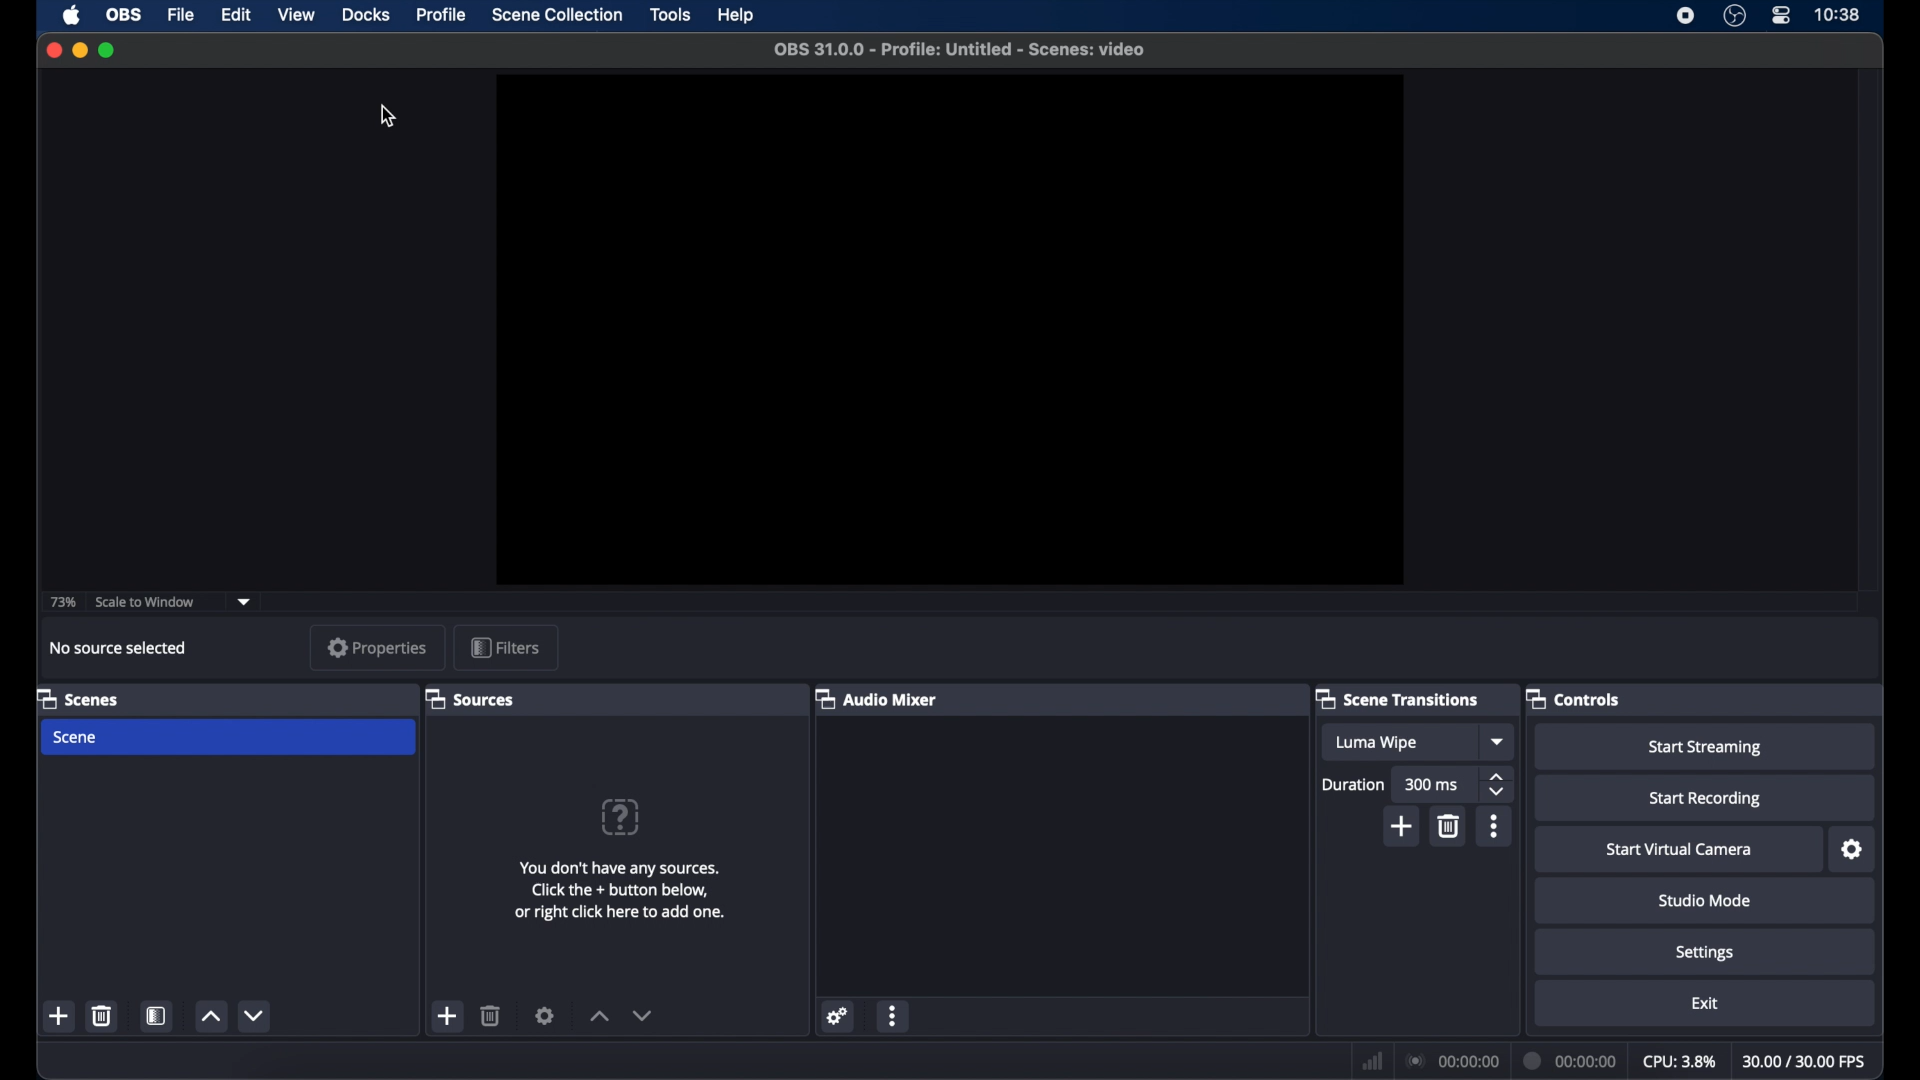  Describe the element at coordinates (79, 49) in the screenshot. I see `minimize` at that location.